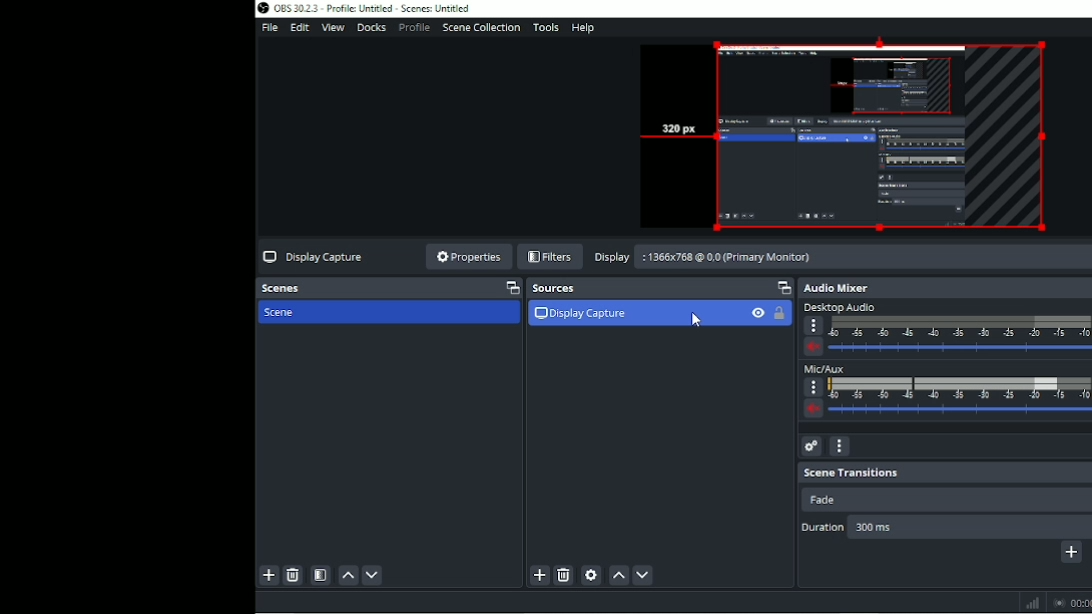  I want to click on Properties, so click(468, 256).